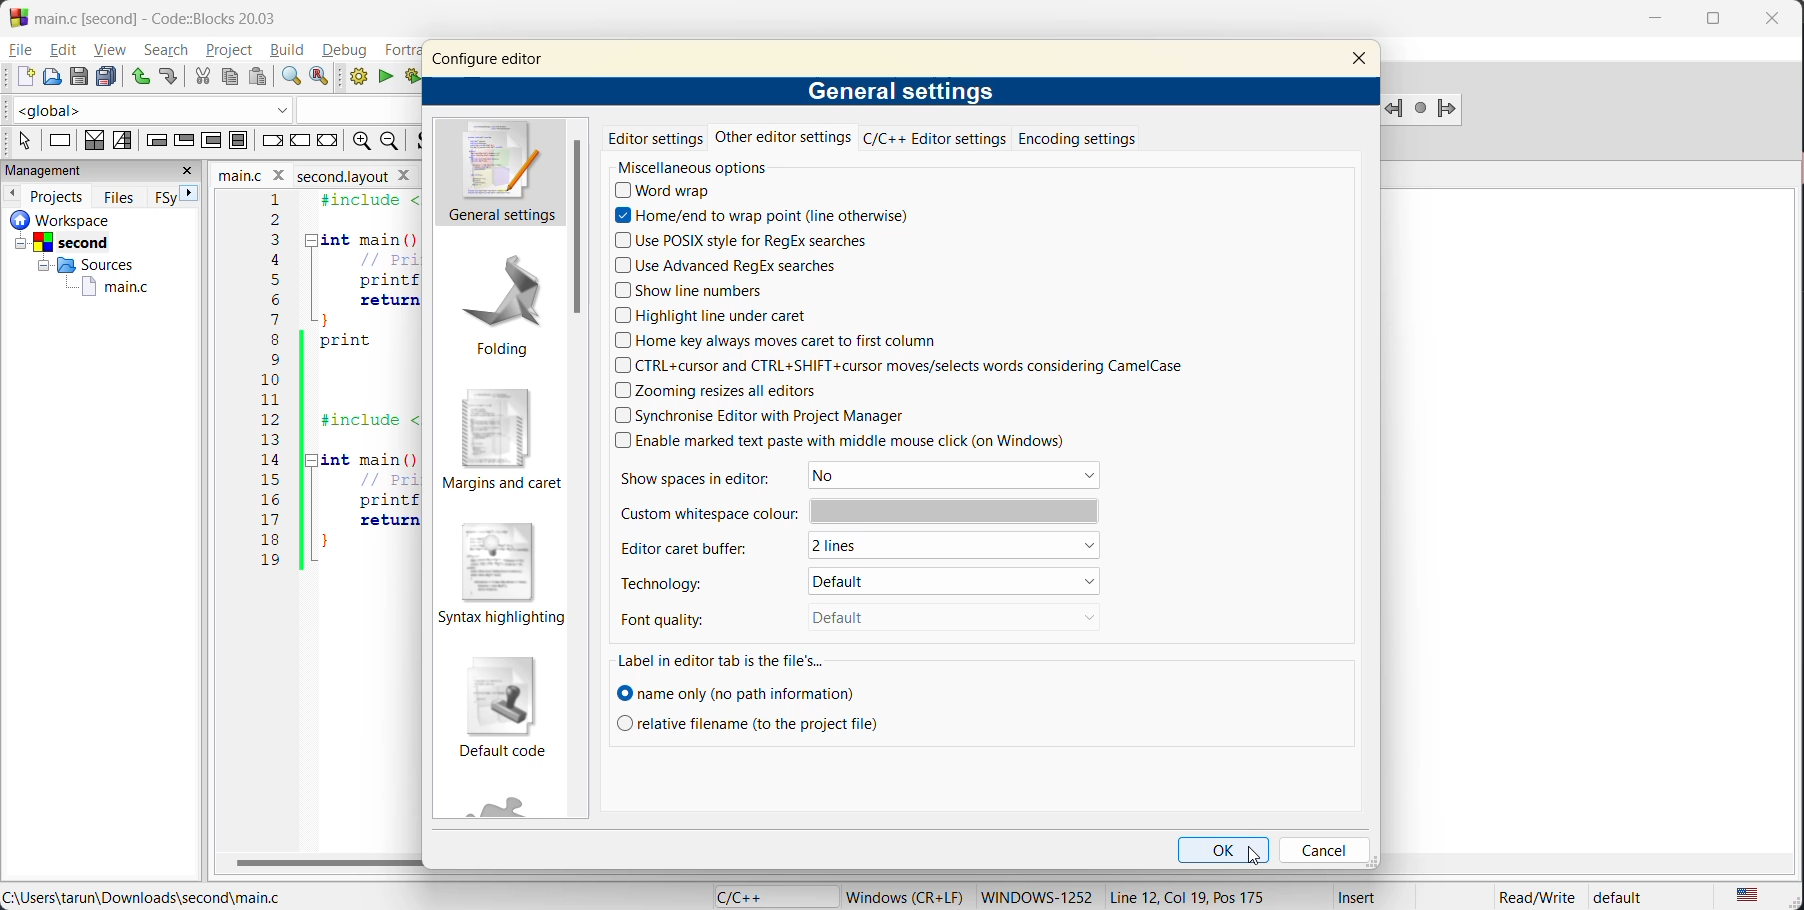 This screenshot has width=1804, height=910. Describe the element at coordinates (727, 392) in the screenshot. I see `zooming resizes all editors` at that location.